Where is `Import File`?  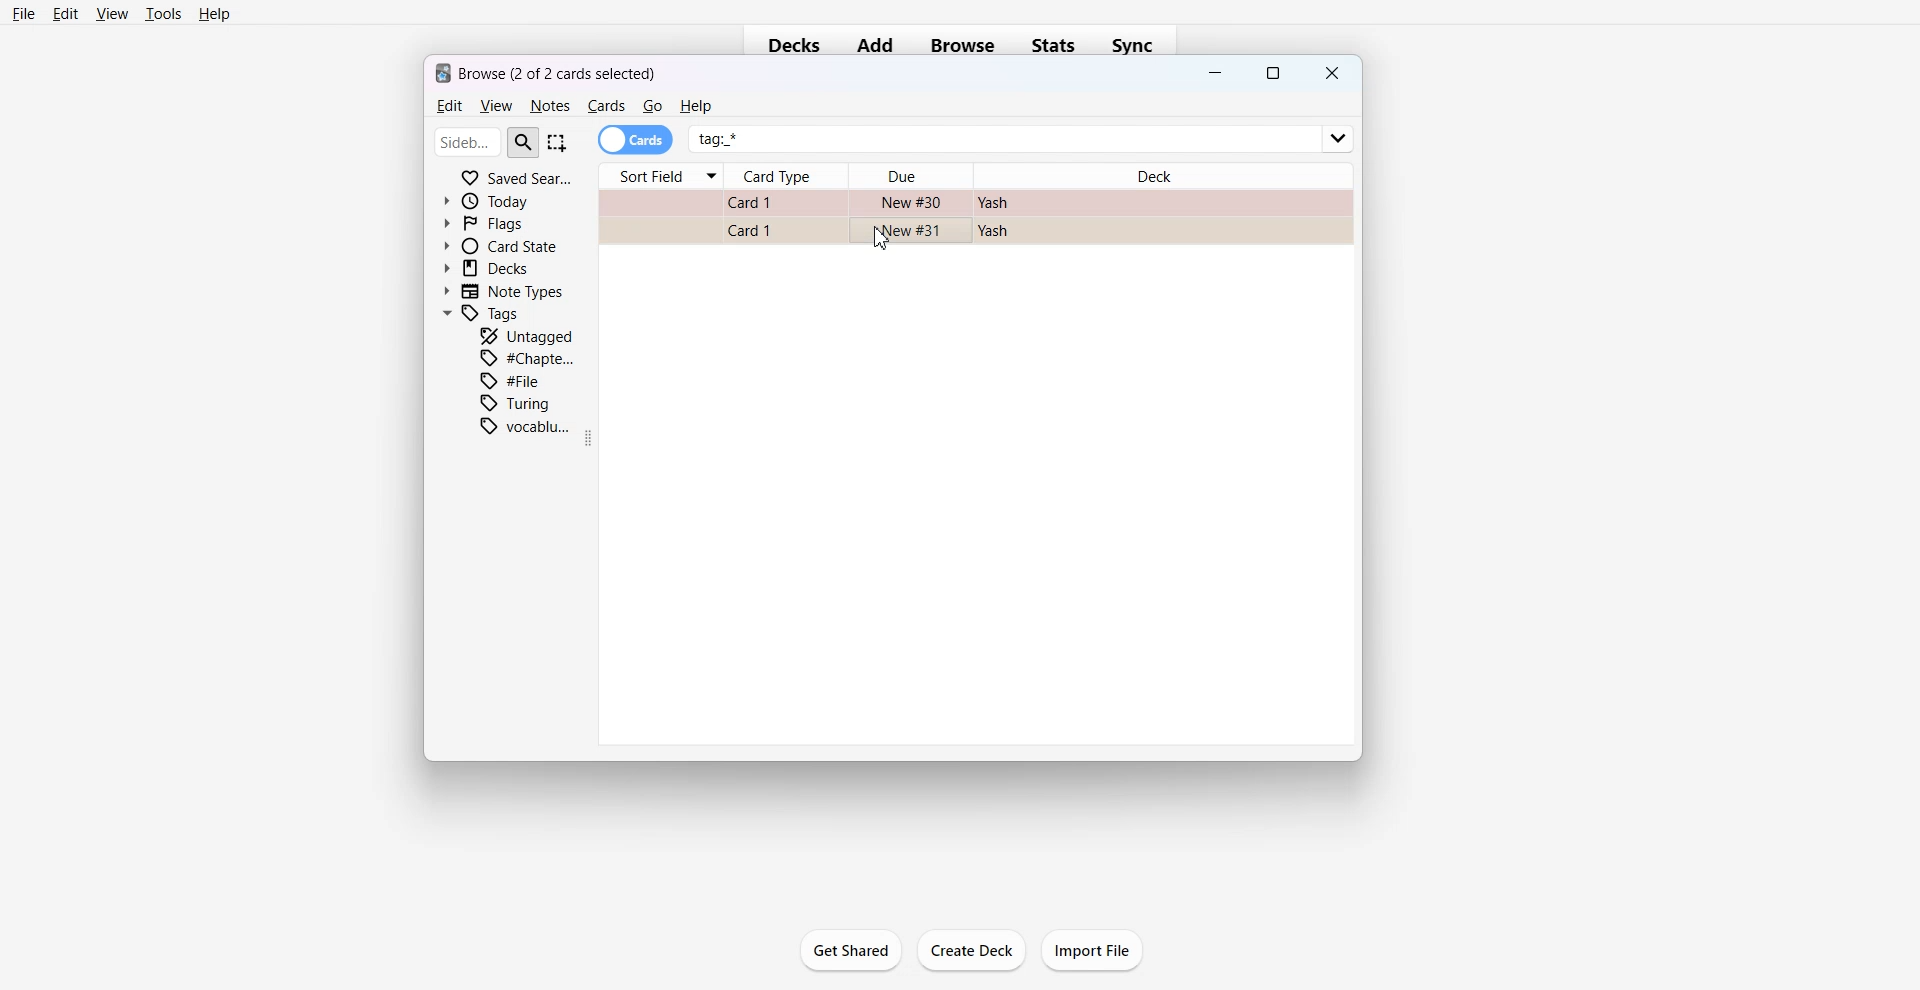
Import File is located at coordinates (1094, 950).